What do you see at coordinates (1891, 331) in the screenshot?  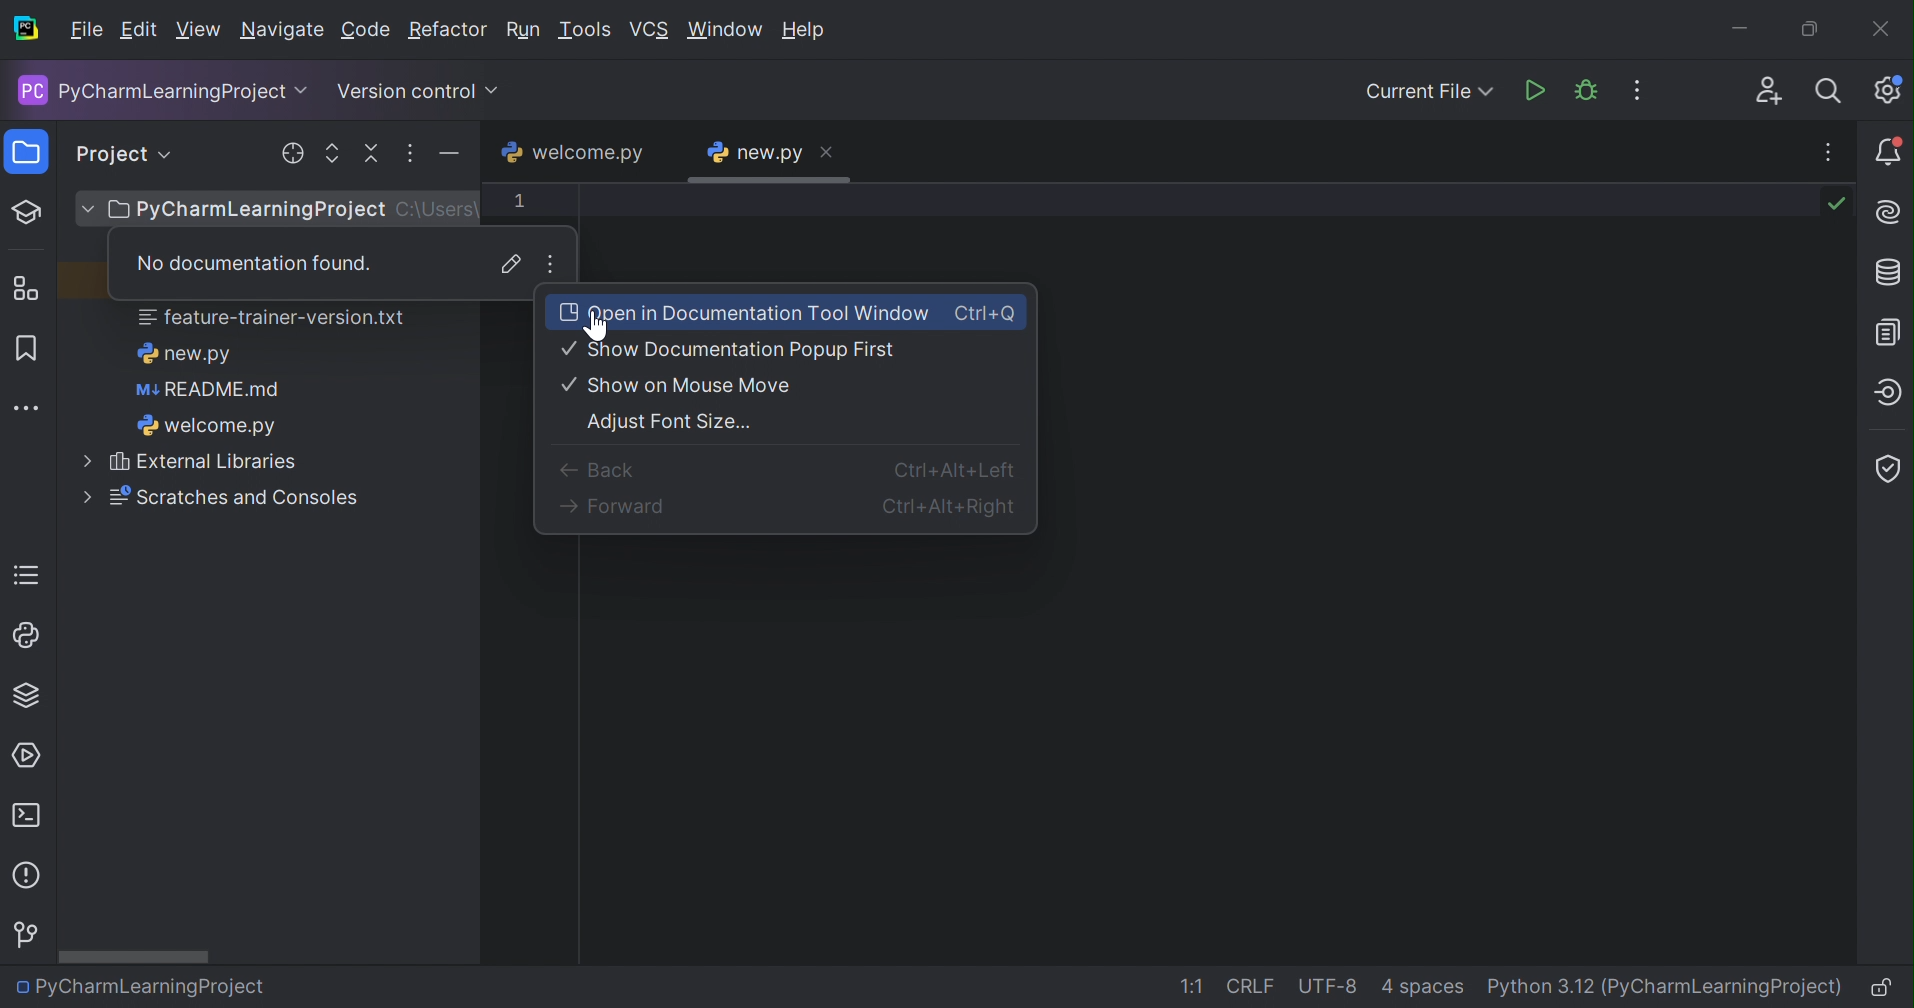 I see `Documentation` at bounding box center [1891, 331].